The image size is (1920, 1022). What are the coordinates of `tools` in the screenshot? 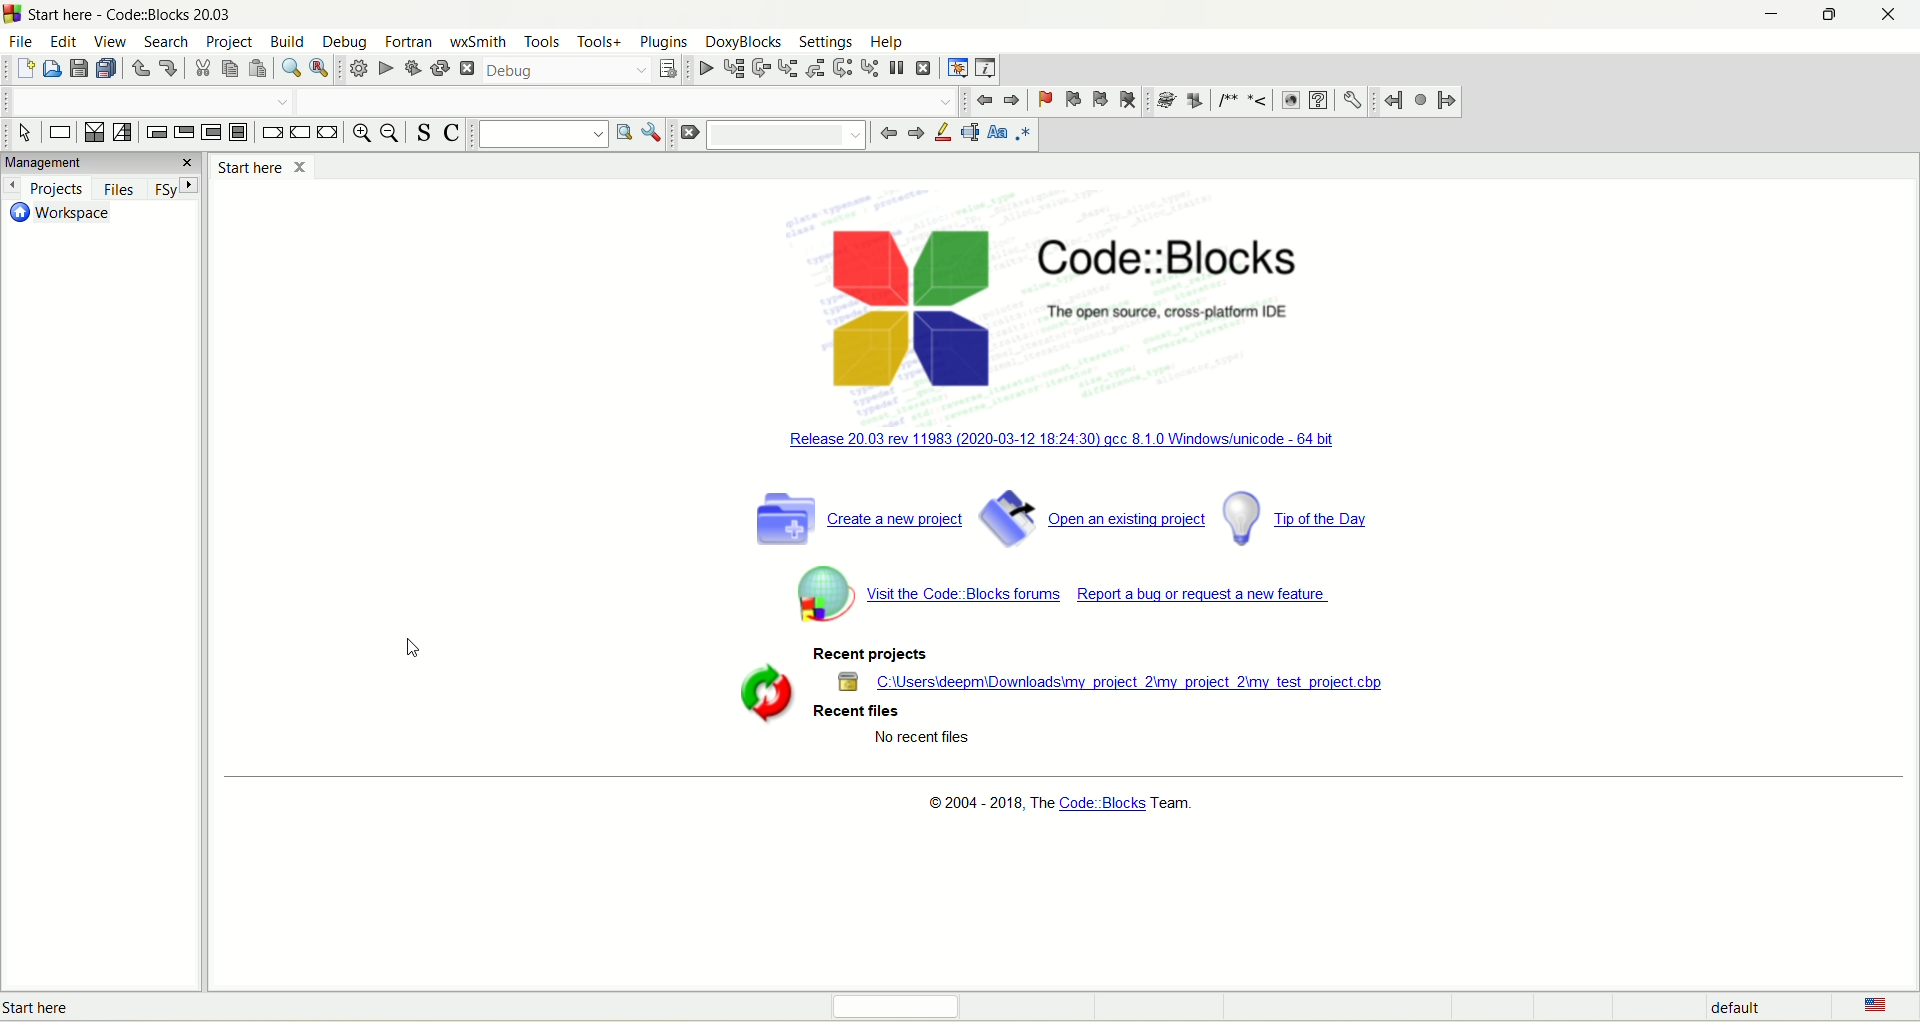 It's located at (539, 42).